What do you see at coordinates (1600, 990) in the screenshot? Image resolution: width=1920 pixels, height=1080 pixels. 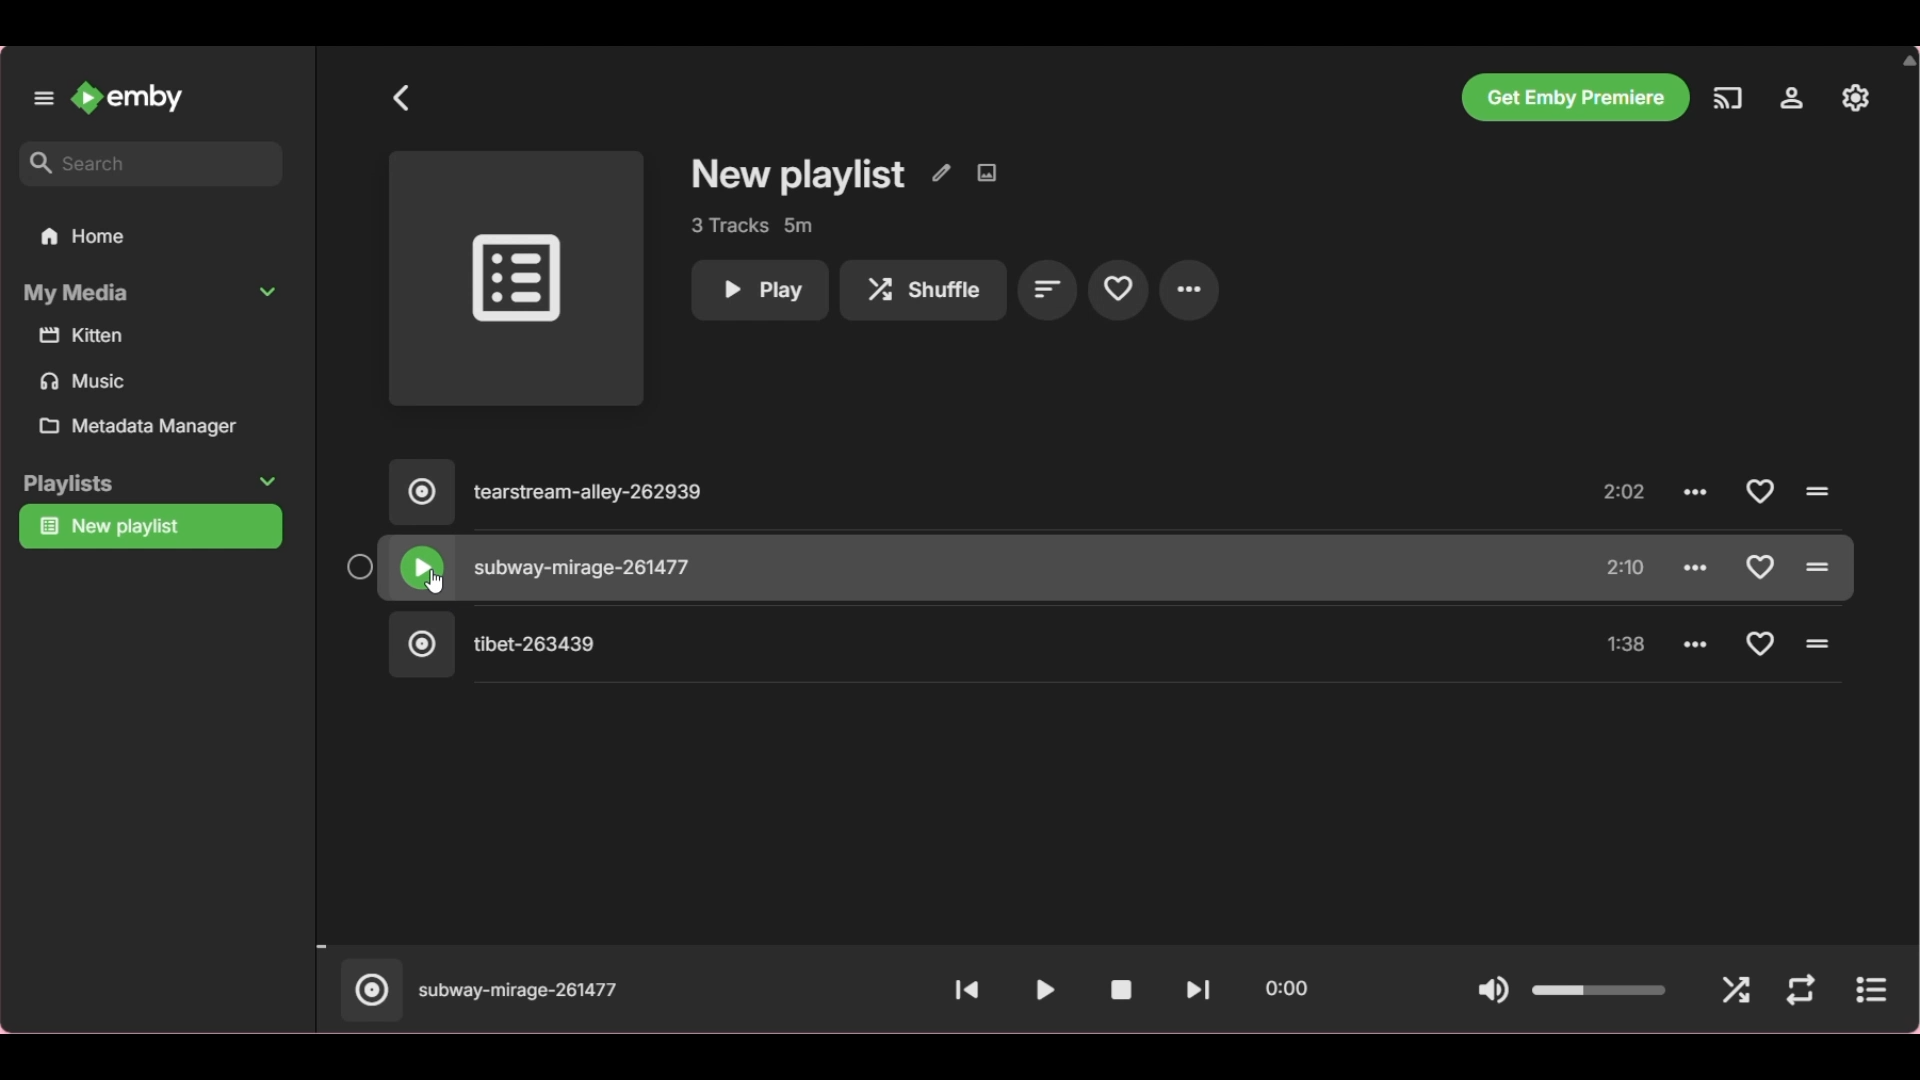 I see `Change volume of song` at bounding box center [1600, 990].